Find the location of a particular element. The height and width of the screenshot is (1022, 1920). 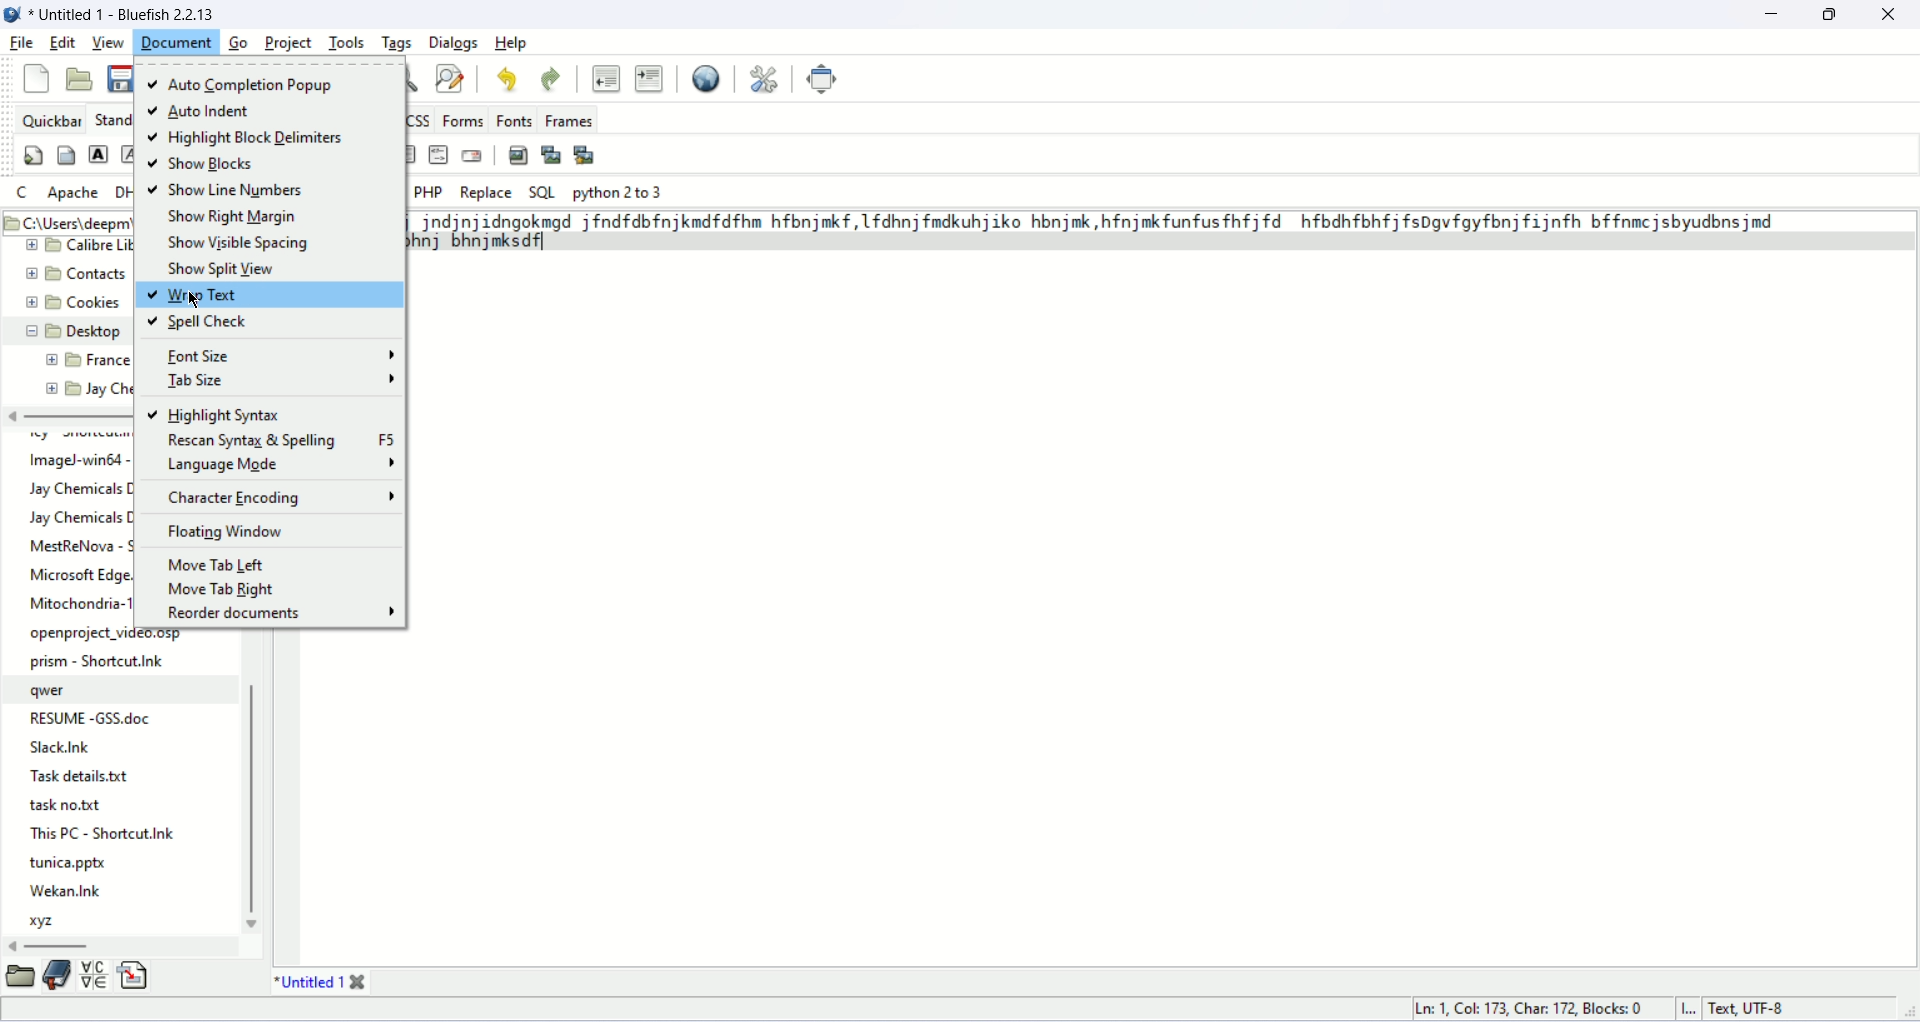

indent is located at coordinates (648, 78).